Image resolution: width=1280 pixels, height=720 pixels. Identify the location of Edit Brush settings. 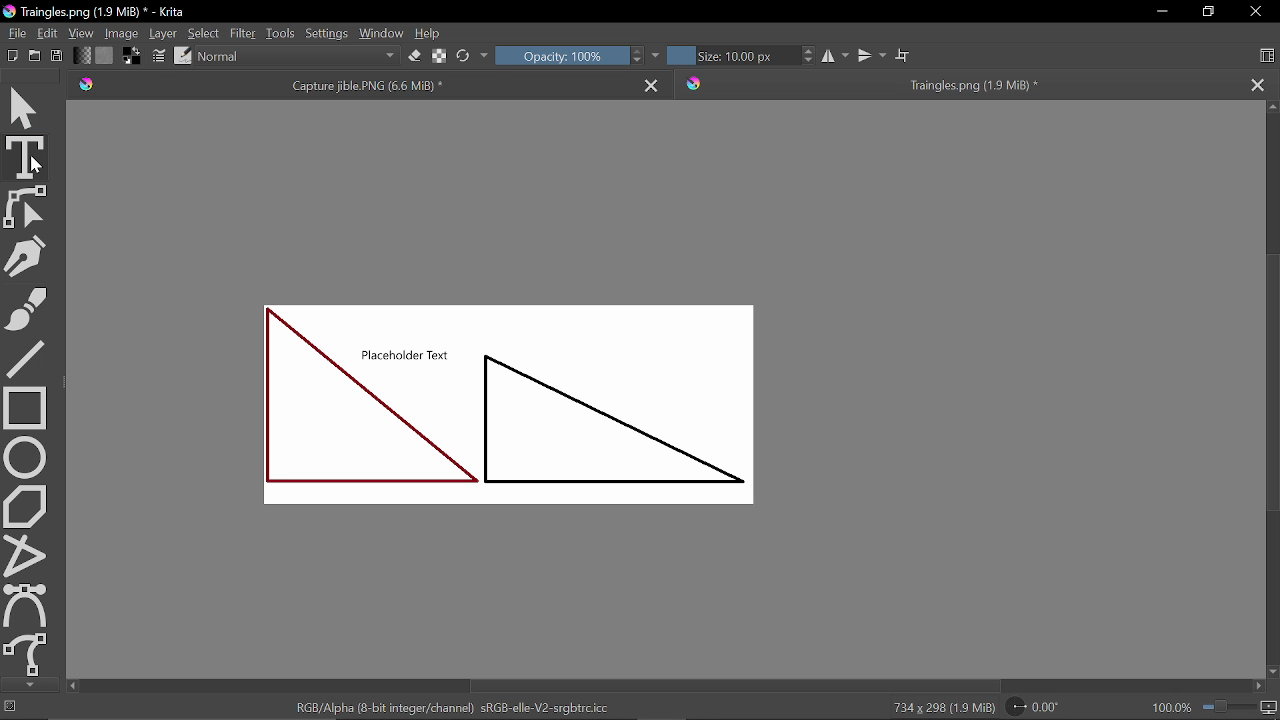
(157, 55).